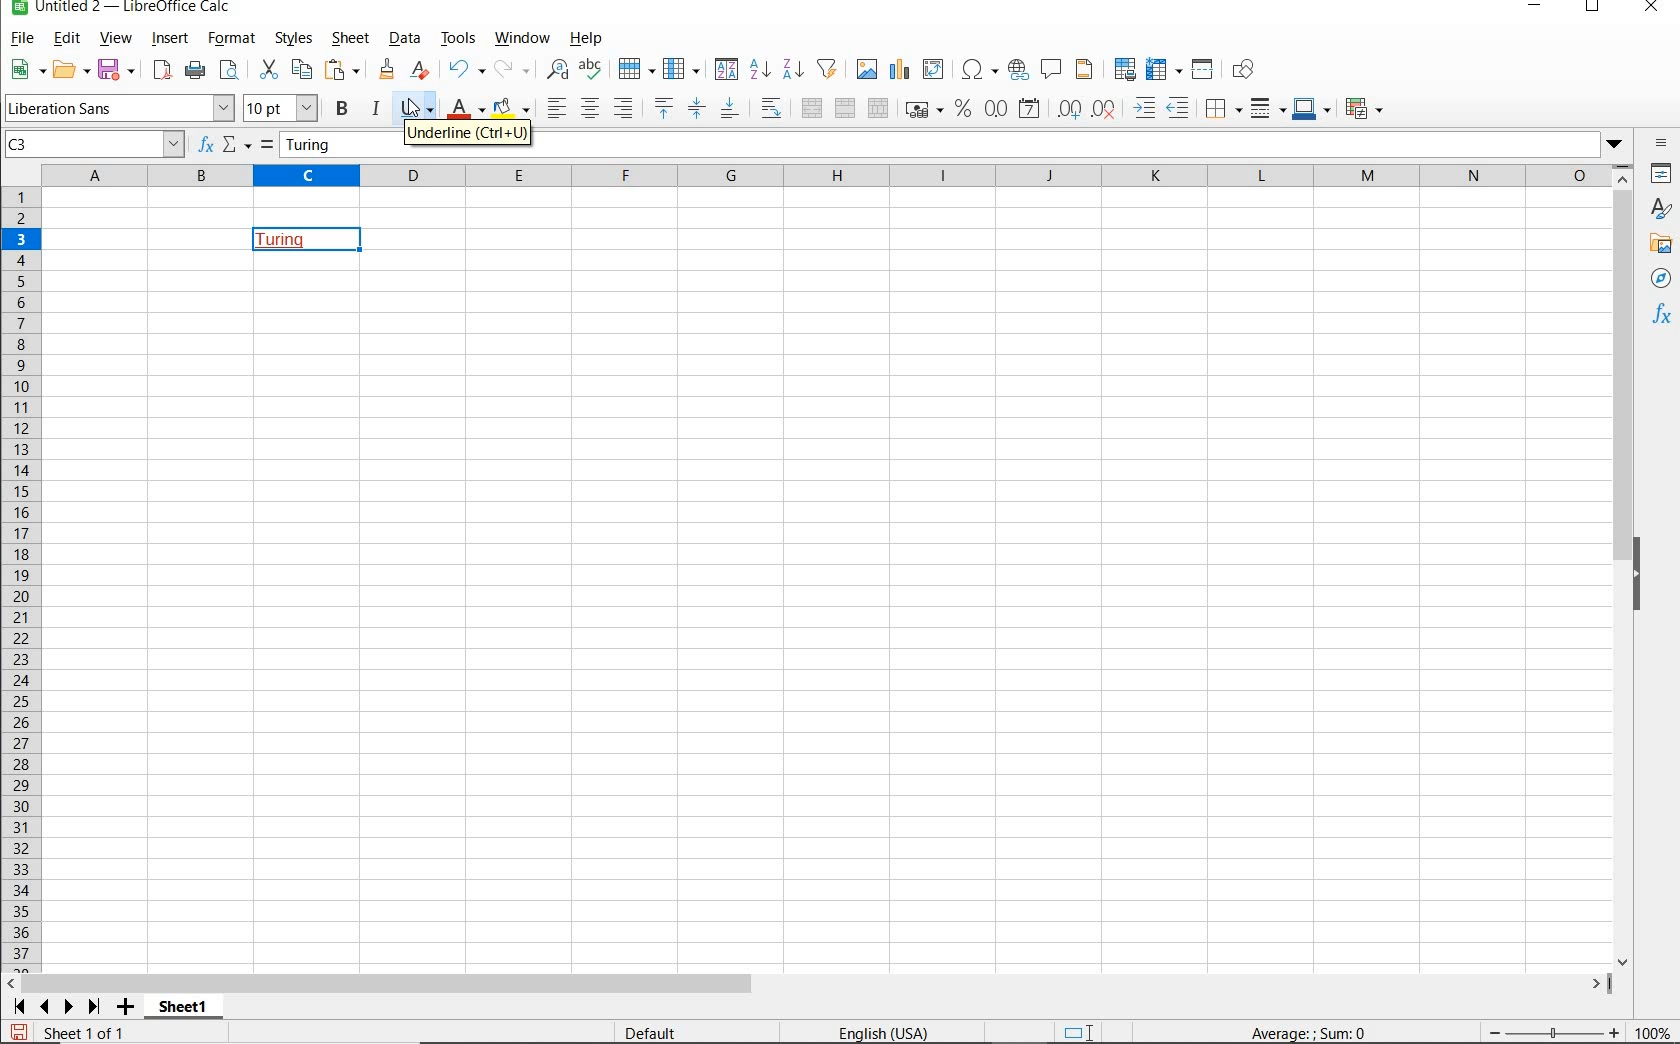  I want to click on FORMULA, so click(268, 145).